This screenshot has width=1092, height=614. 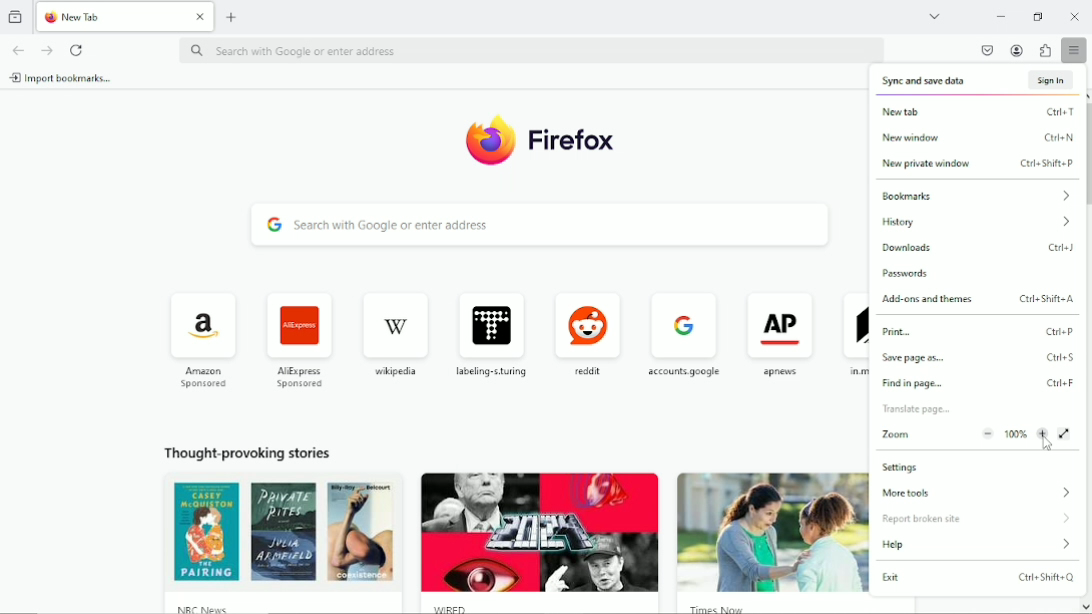 I want to click on Reload current page, so click(x=78, y=49).